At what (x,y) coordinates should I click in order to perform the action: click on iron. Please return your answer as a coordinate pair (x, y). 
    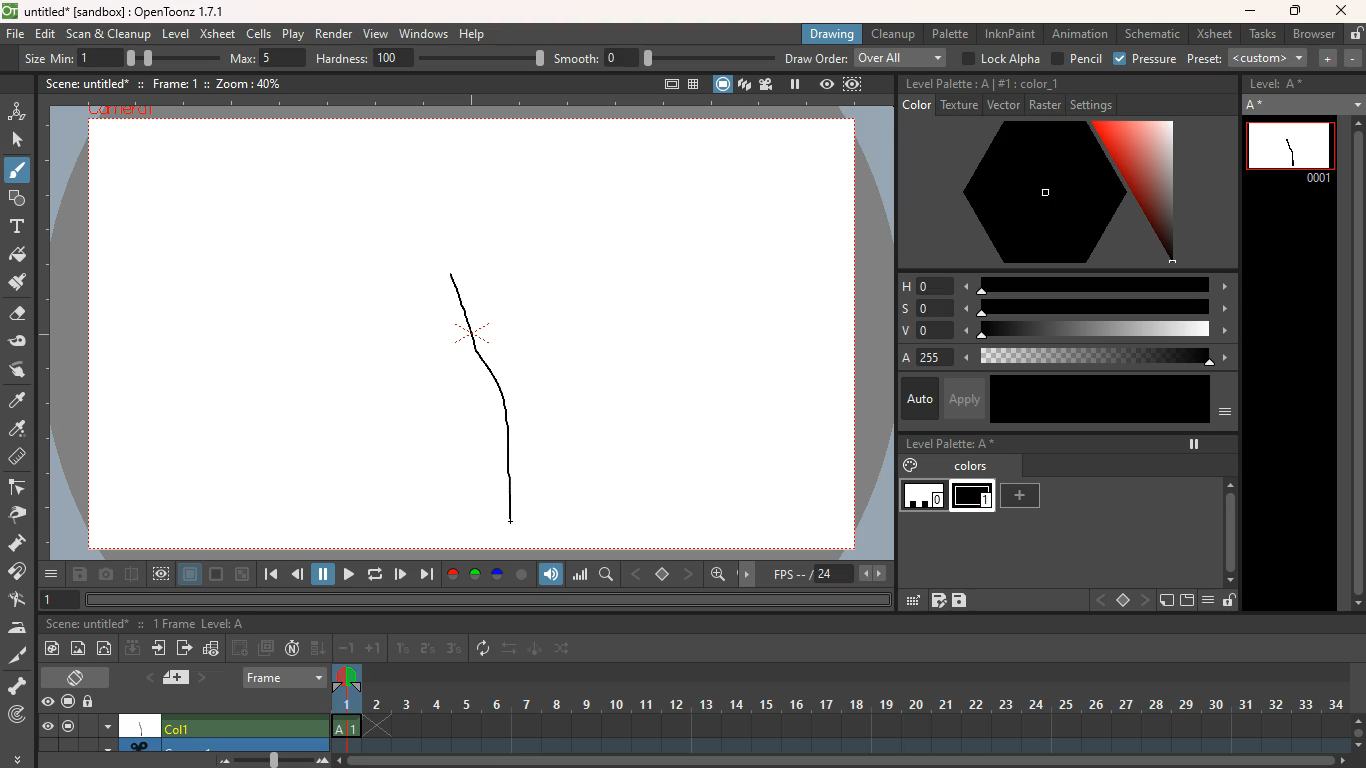
    Looking at the image, I should click on (21, 628).